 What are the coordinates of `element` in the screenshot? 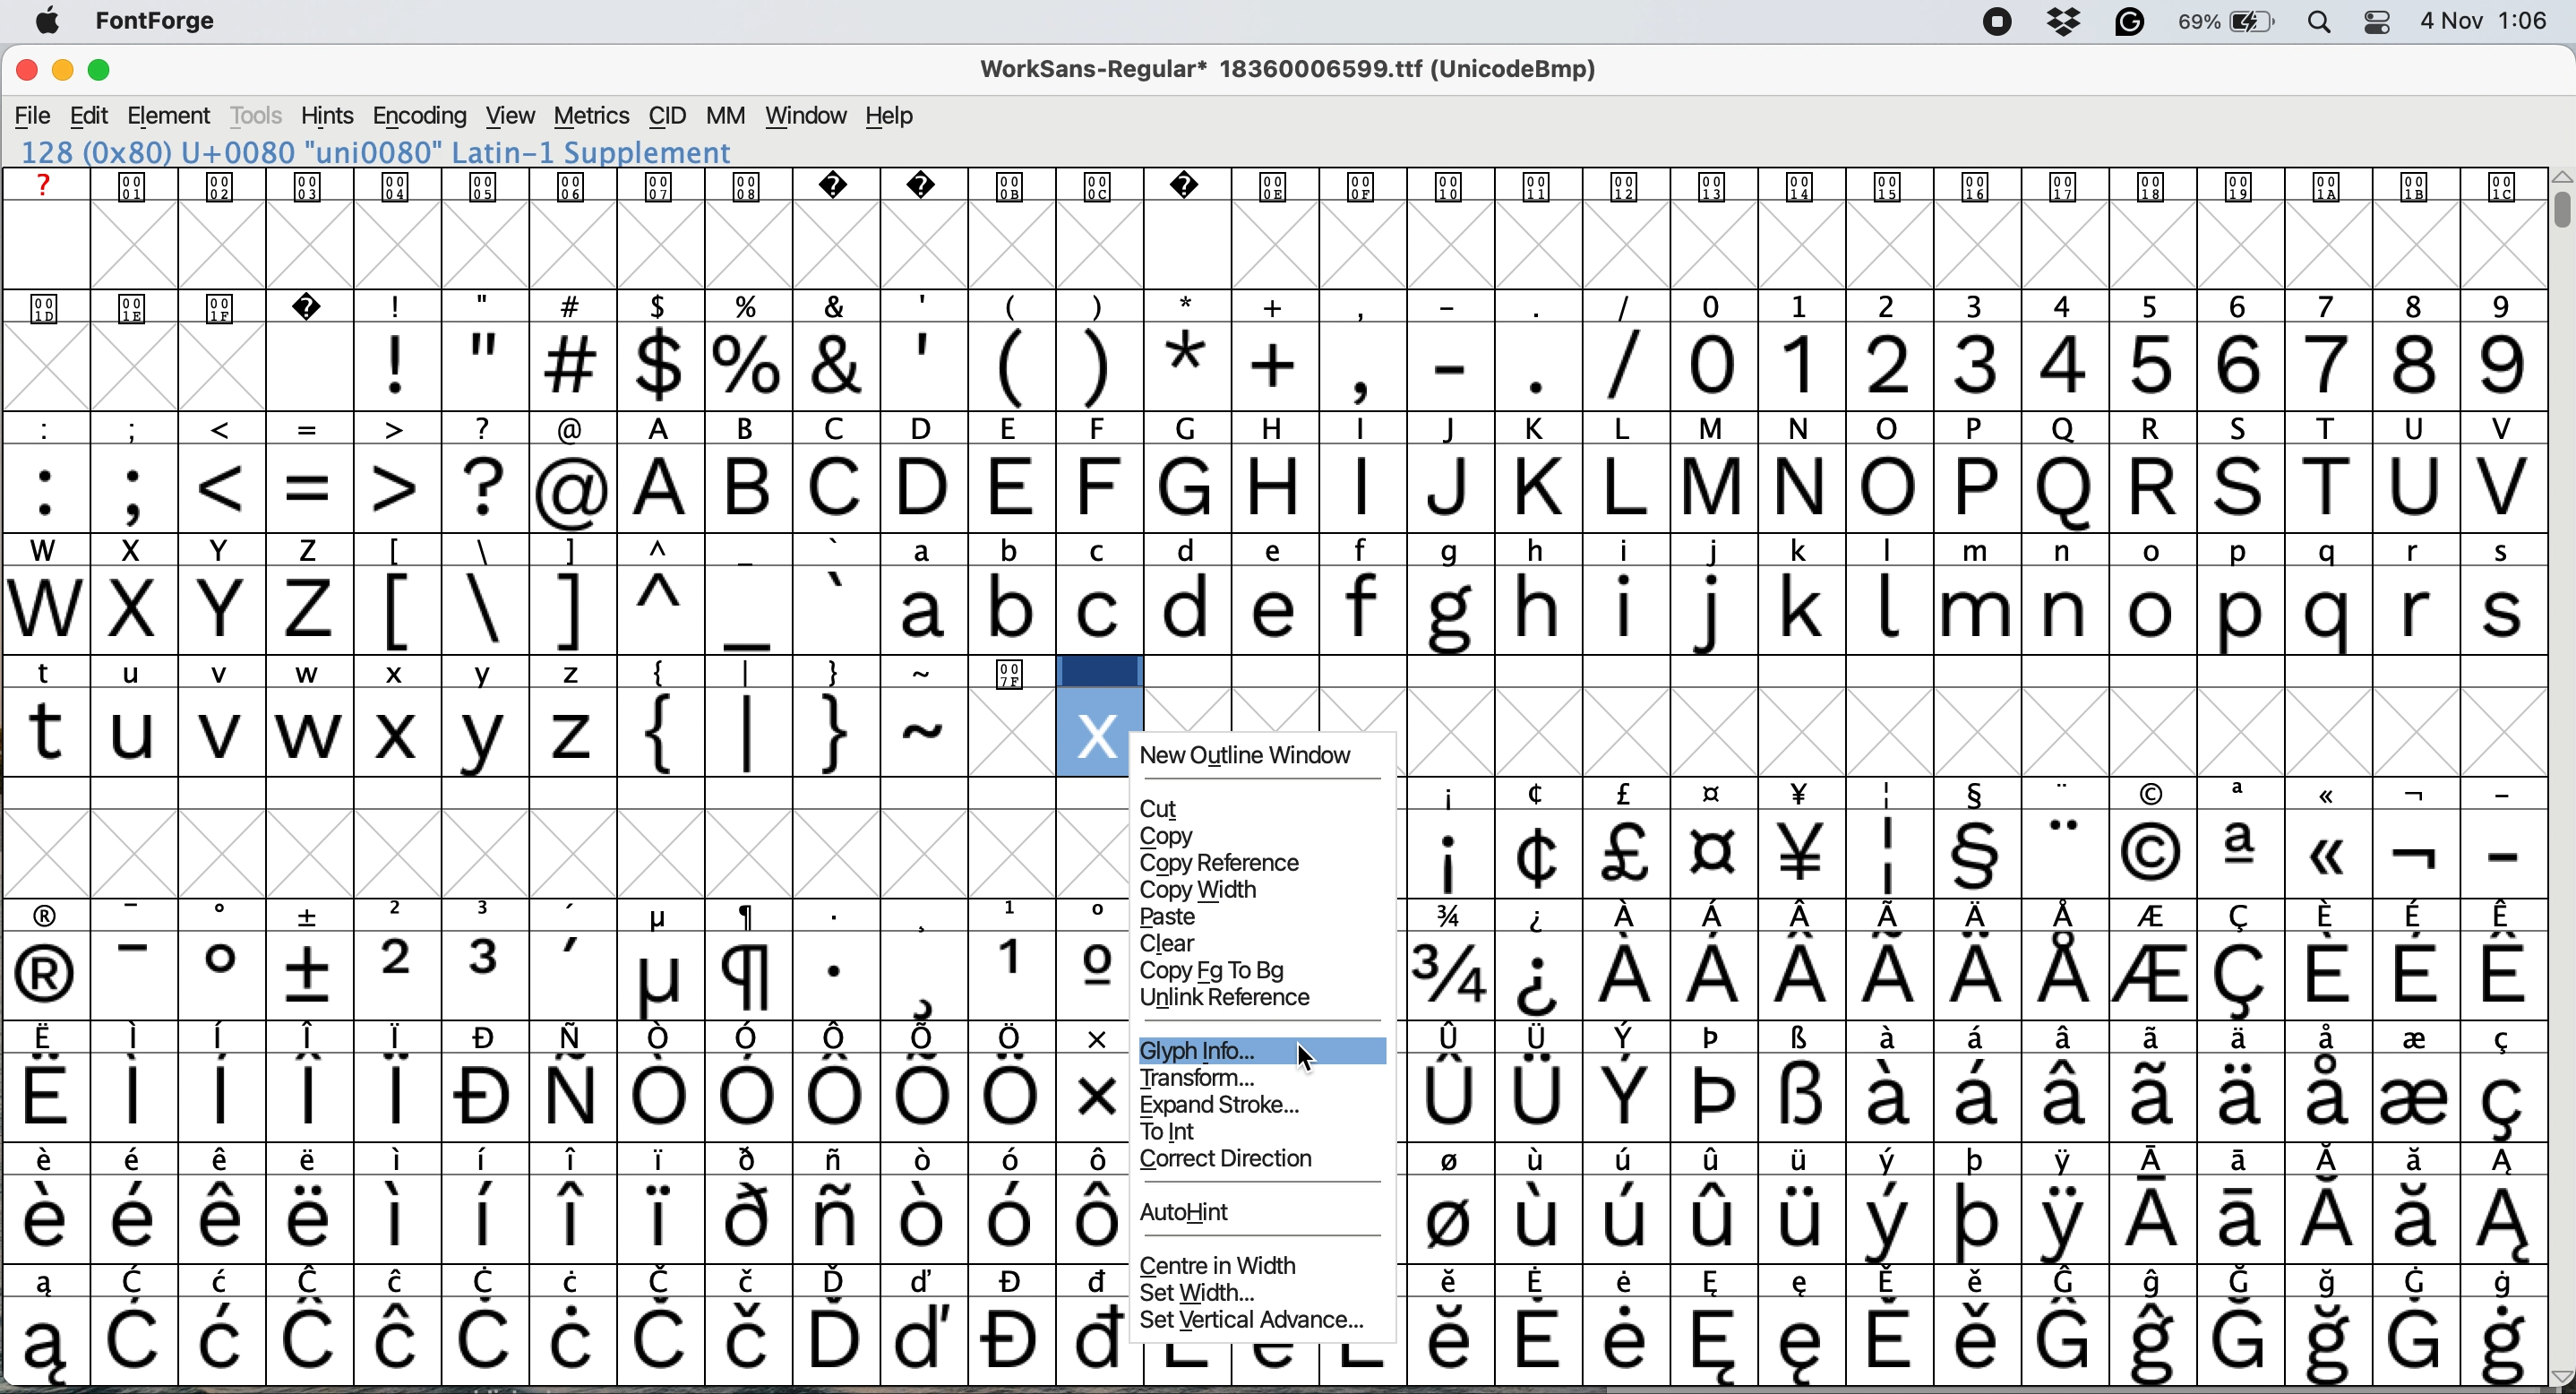 It's located at (174, 117).